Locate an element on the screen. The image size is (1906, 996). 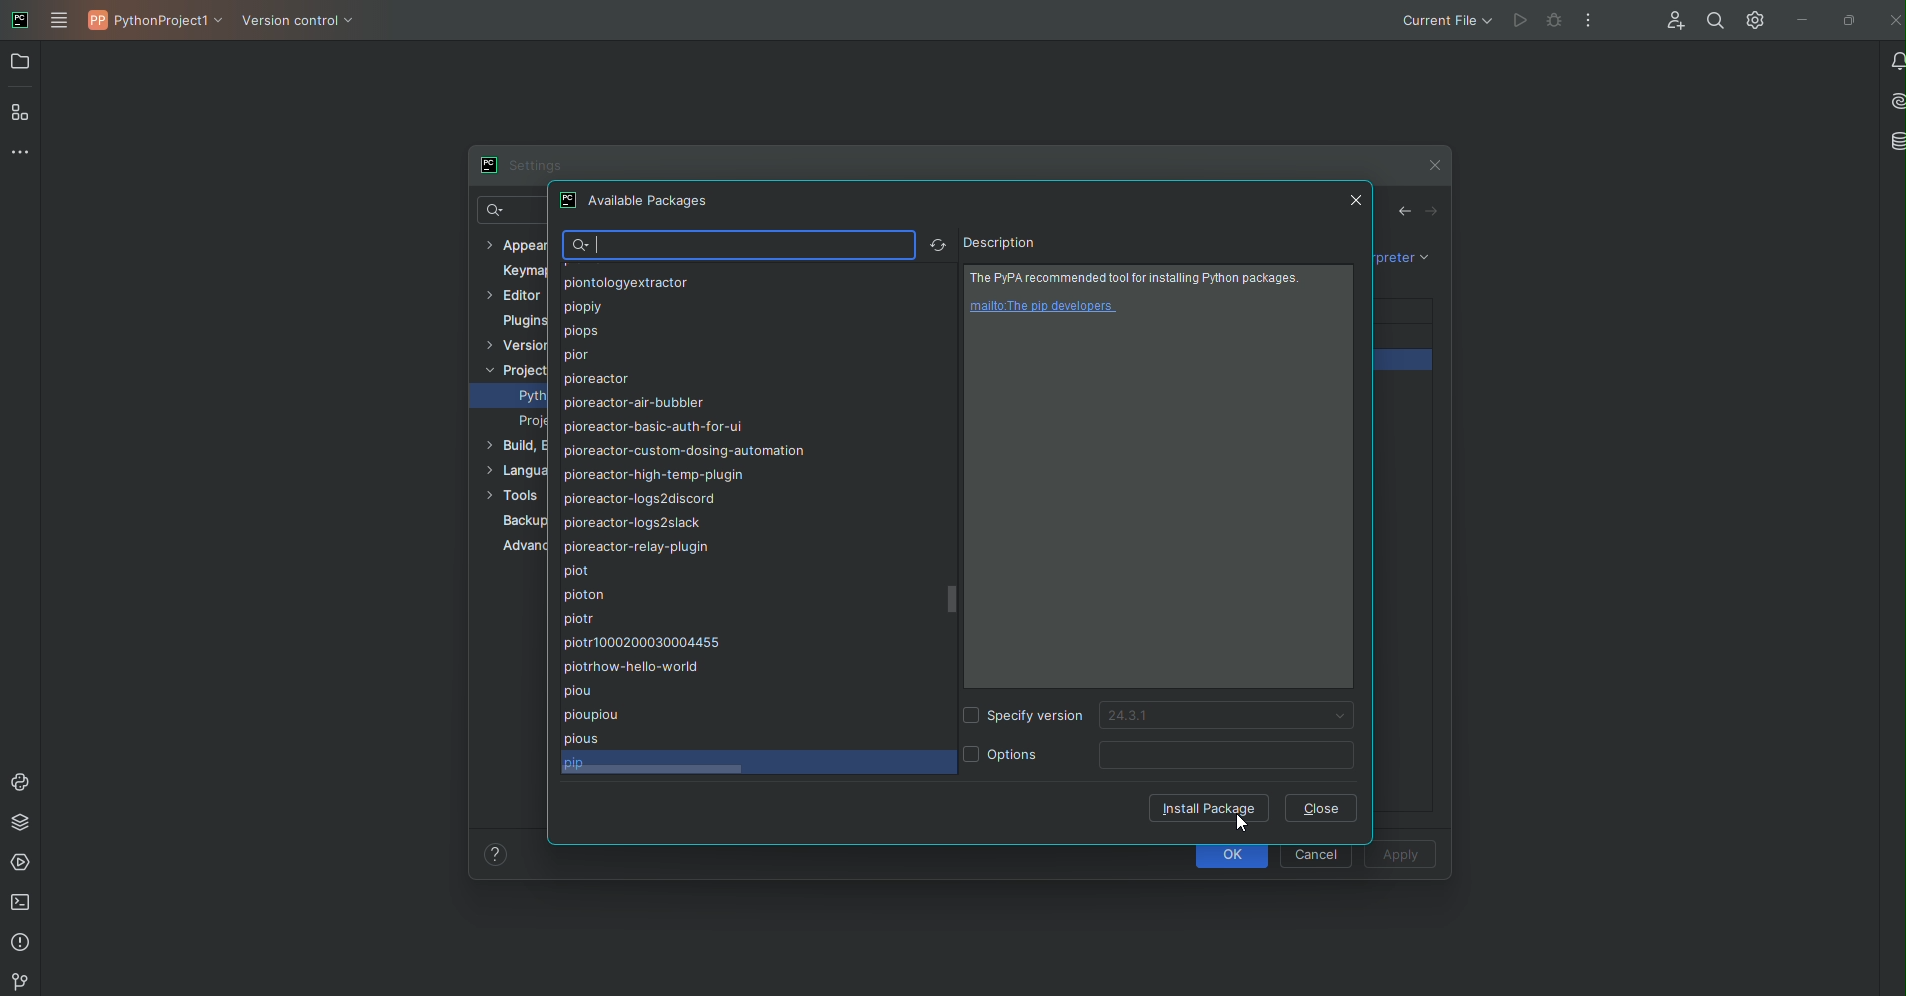
Pip is located at coordinates (581, 762).